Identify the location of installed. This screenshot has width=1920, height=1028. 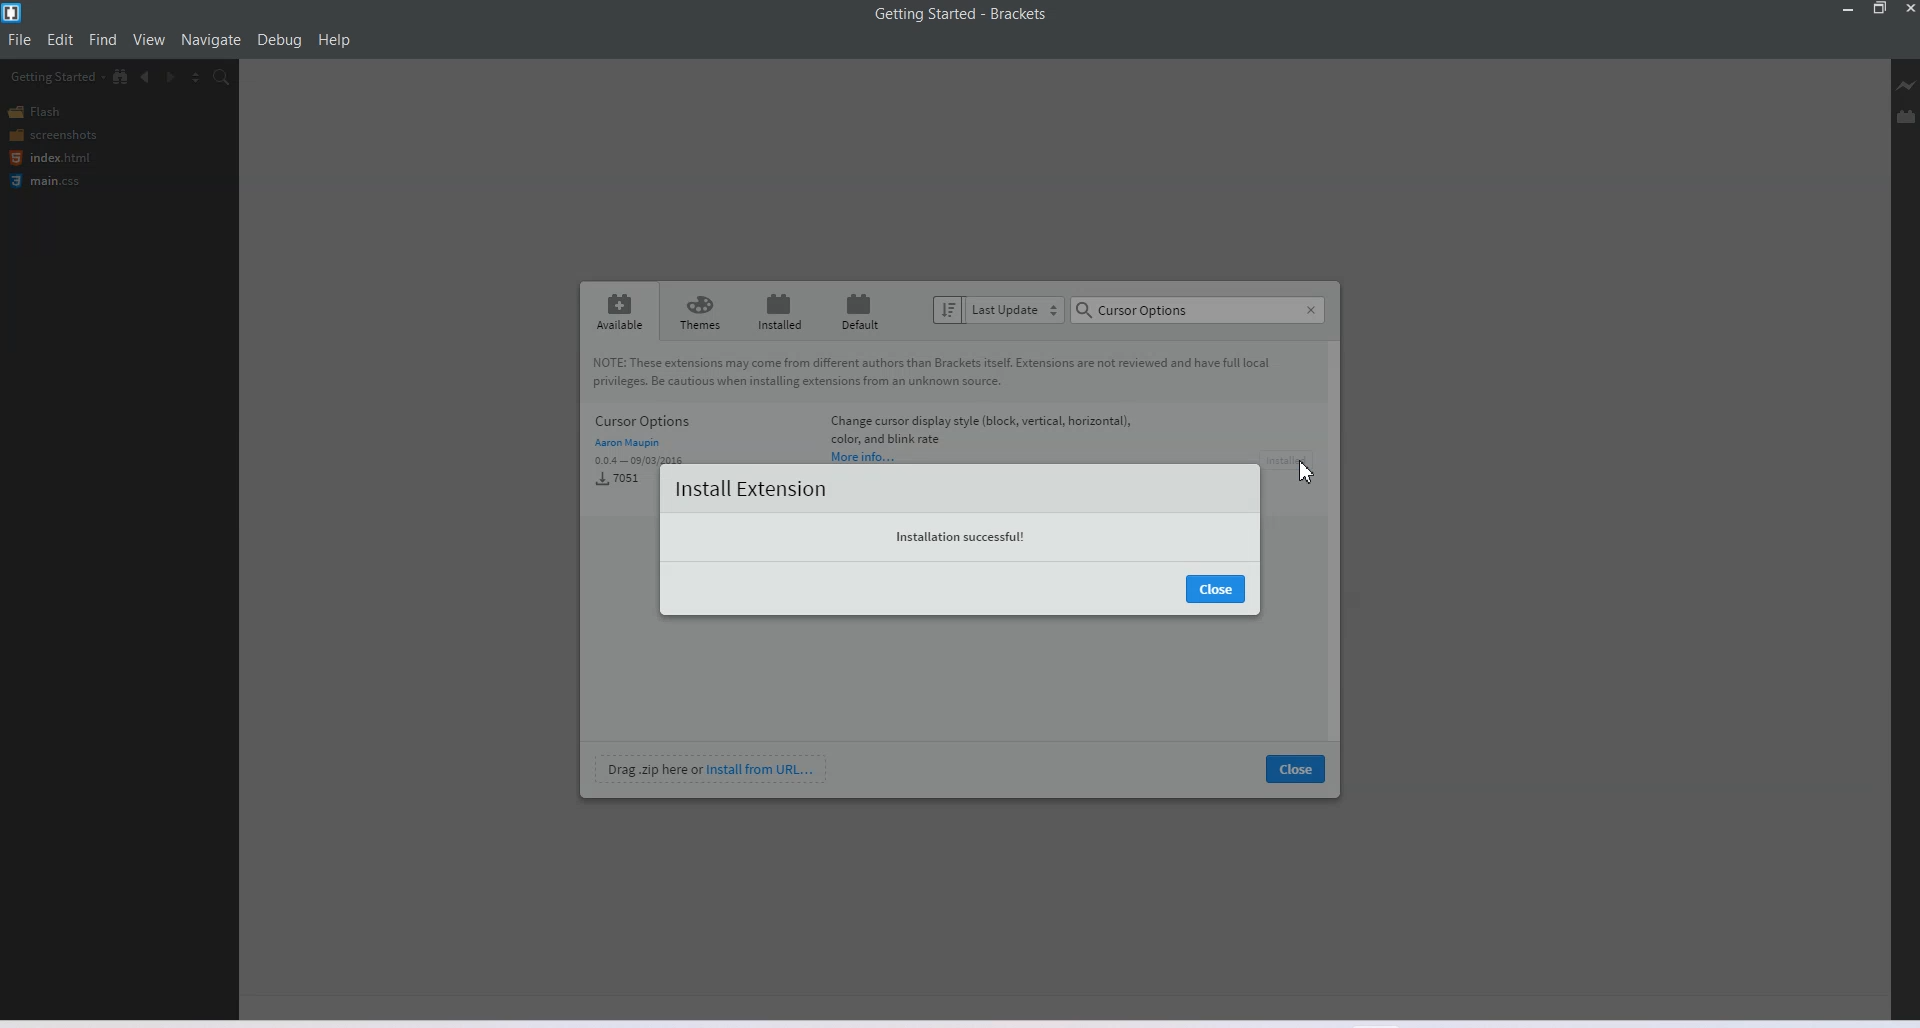
(781, 311).